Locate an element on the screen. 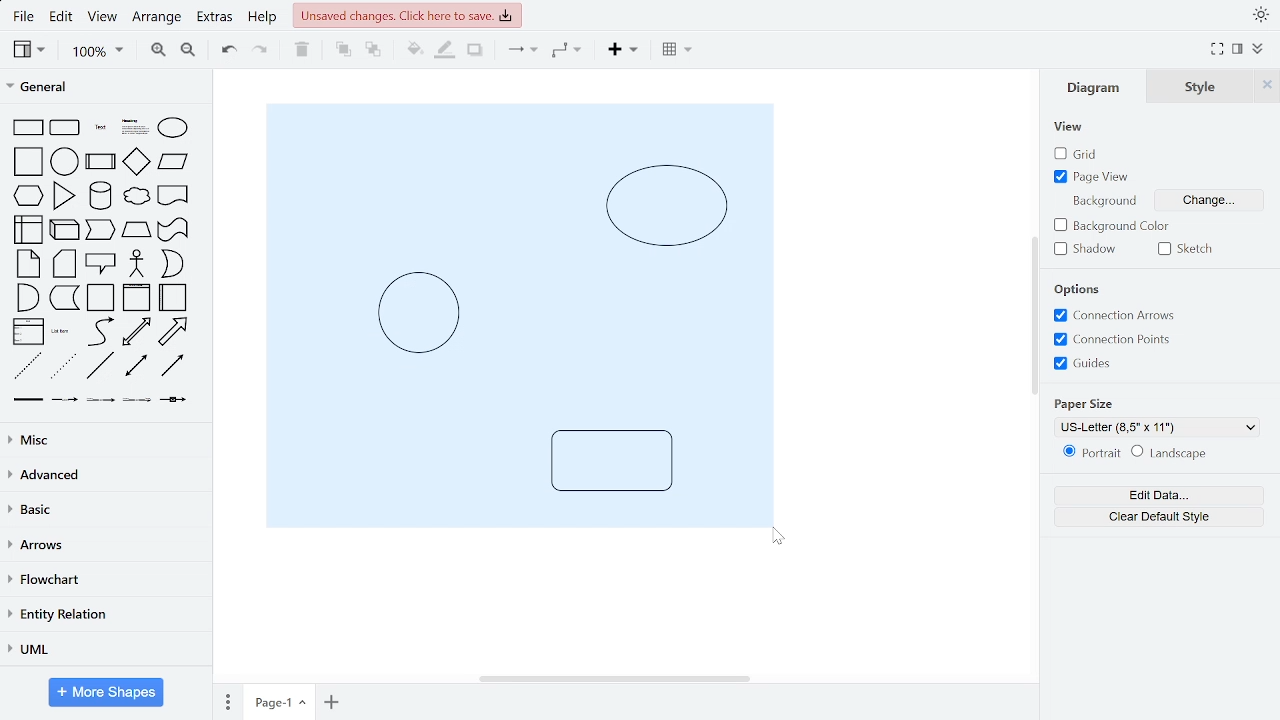 The image size is (1280, 720). insert page is located at coordinates (331, 701).